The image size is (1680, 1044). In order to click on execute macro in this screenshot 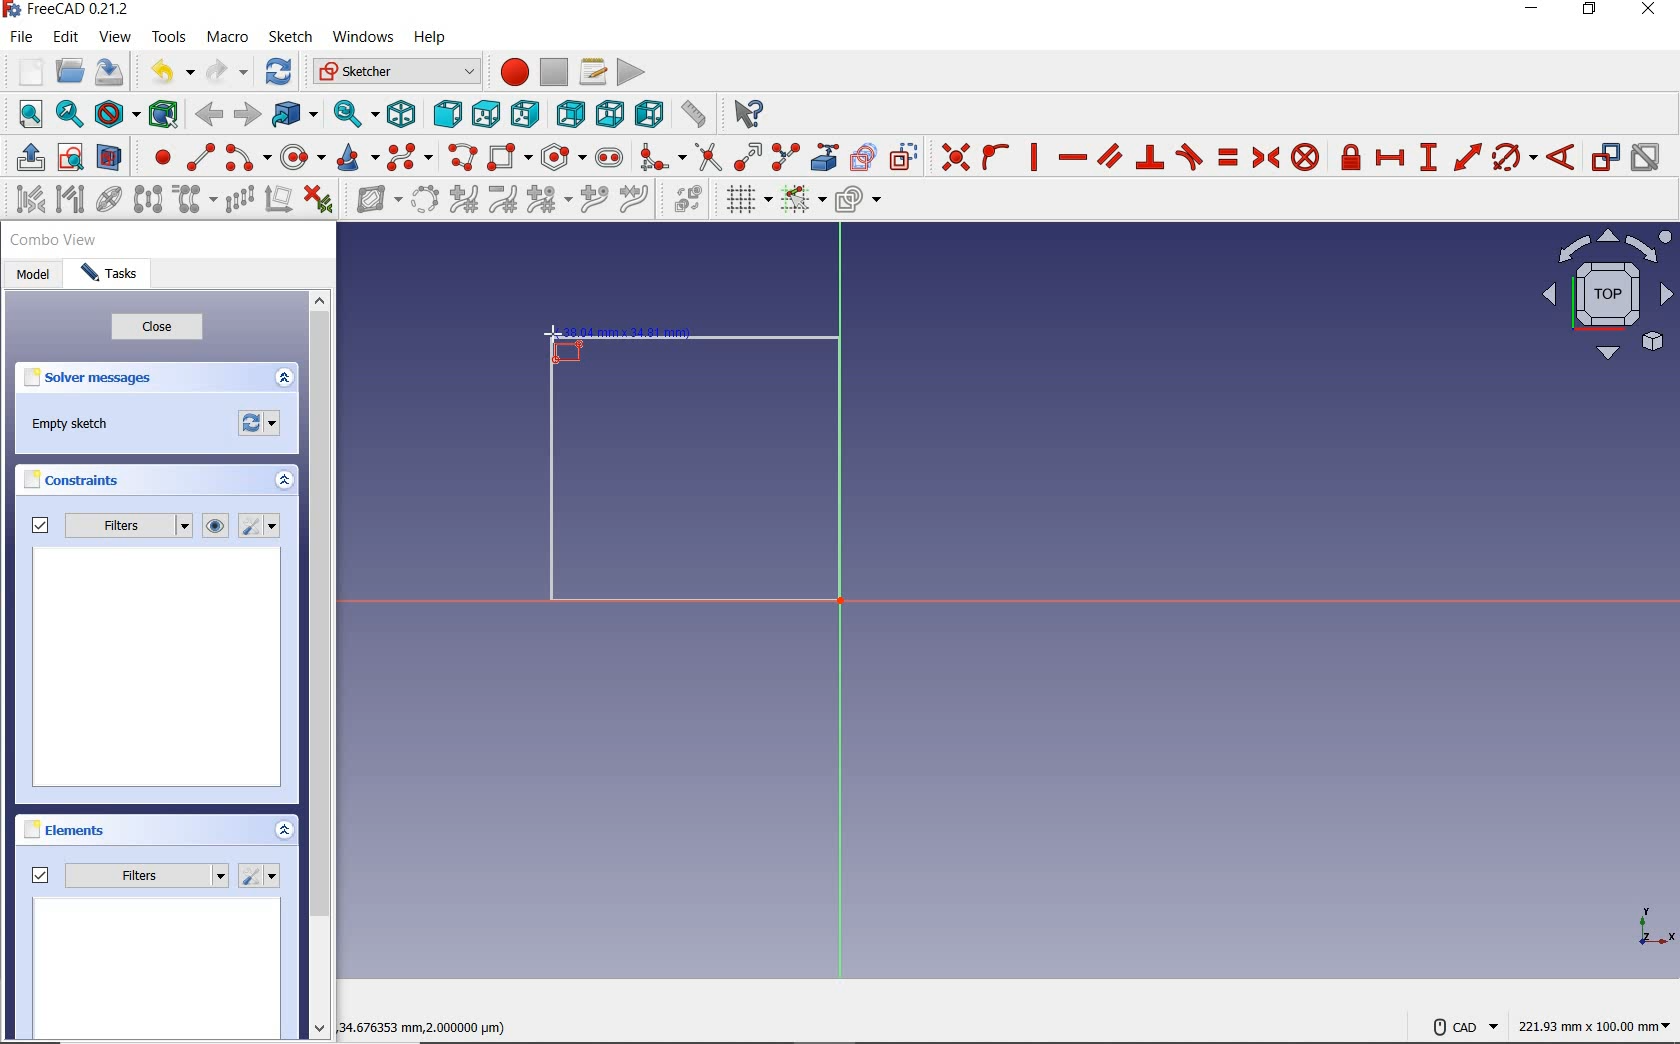, I will do `click(631, 72)`.